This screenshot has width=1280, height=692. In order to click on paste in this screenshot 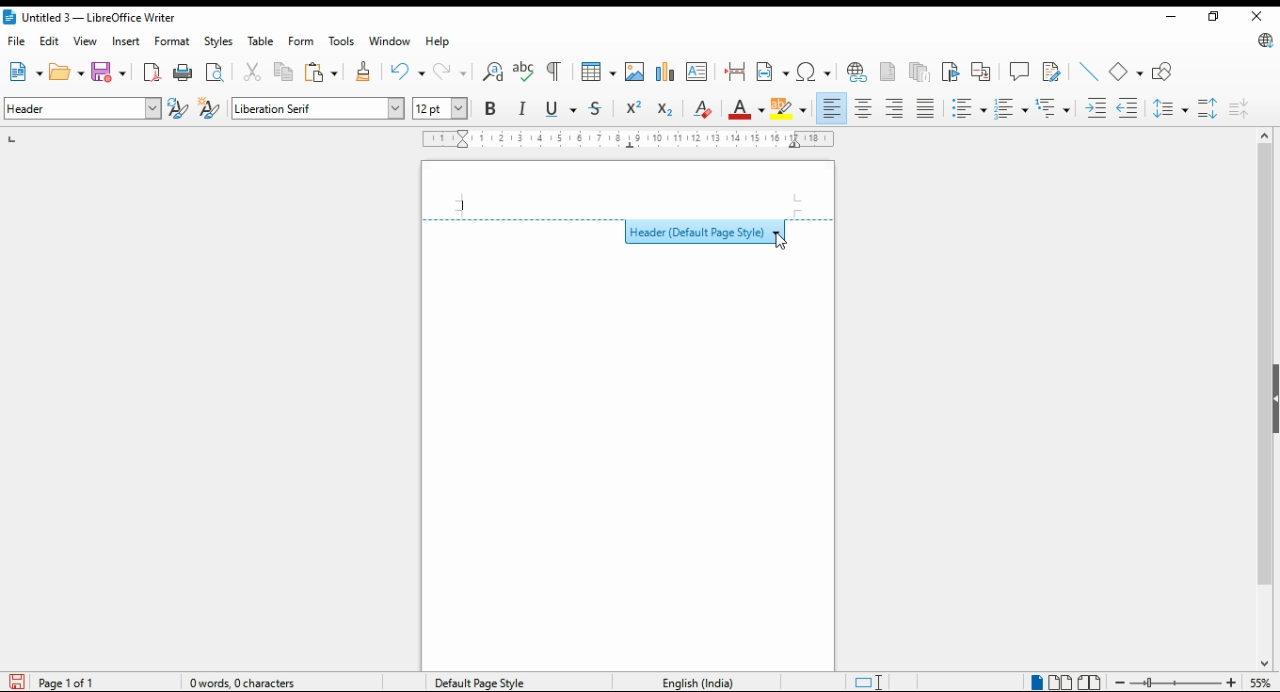, I will do `click(322, 72)`.